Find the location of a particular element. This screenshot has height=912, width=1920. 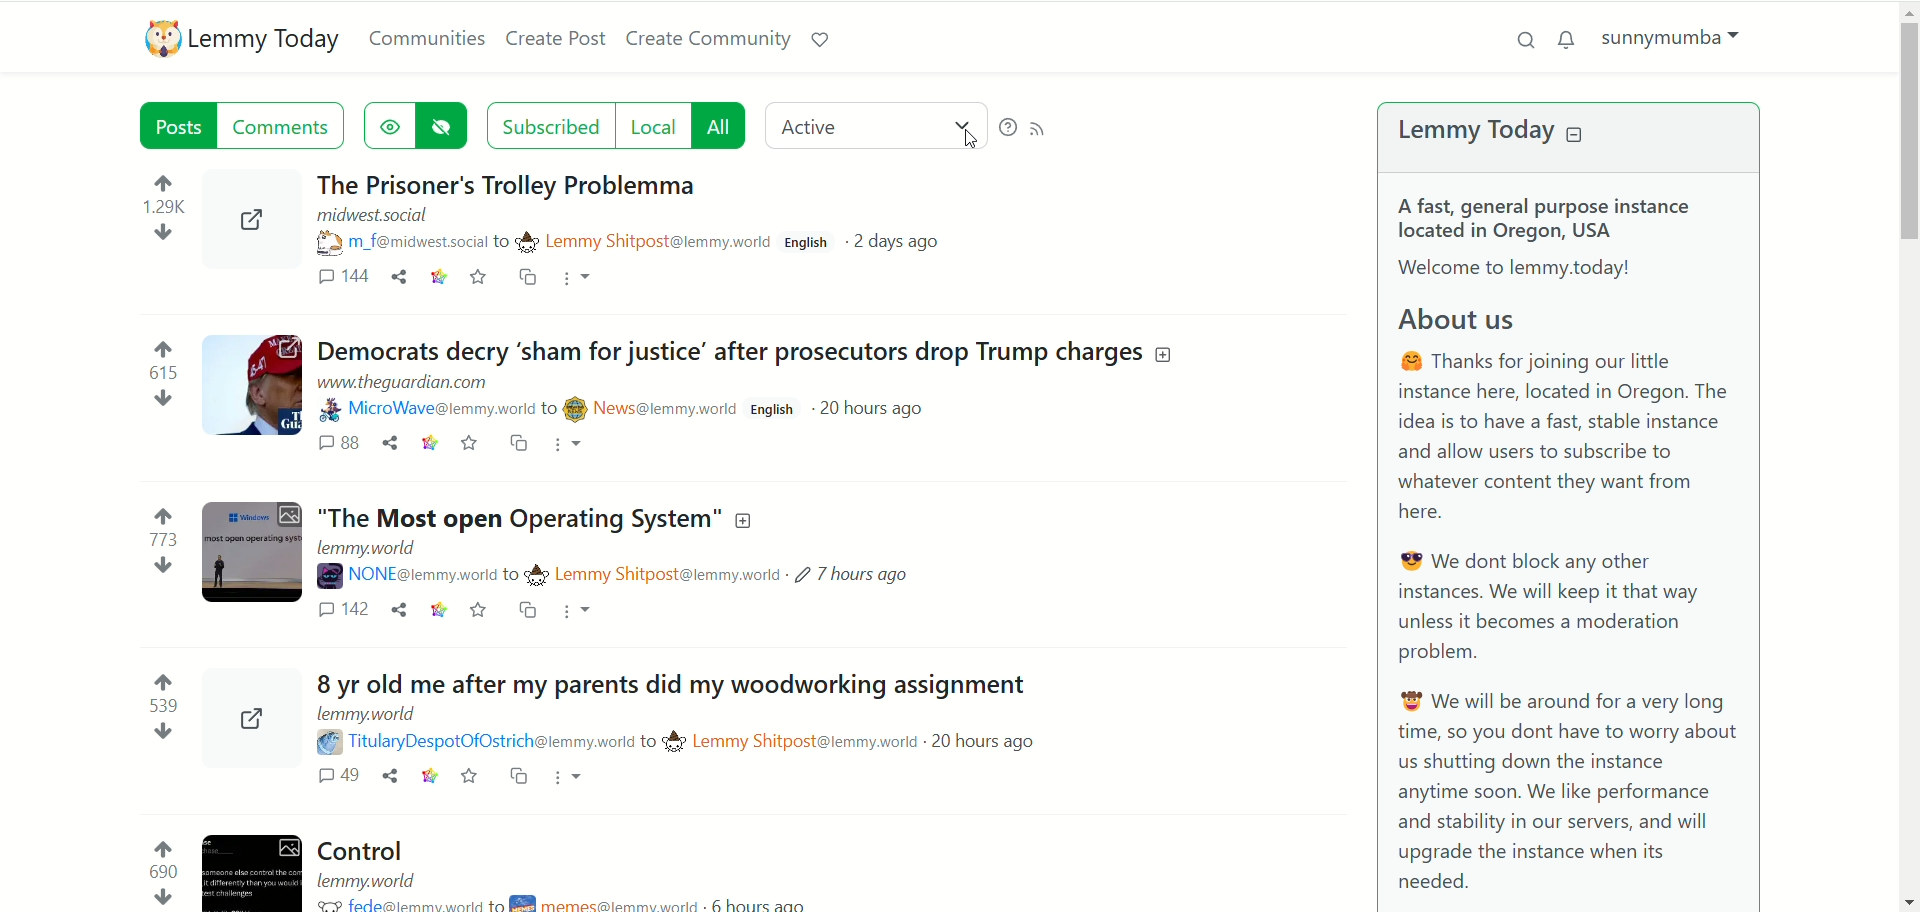

all is located at coordinates (723, 126).